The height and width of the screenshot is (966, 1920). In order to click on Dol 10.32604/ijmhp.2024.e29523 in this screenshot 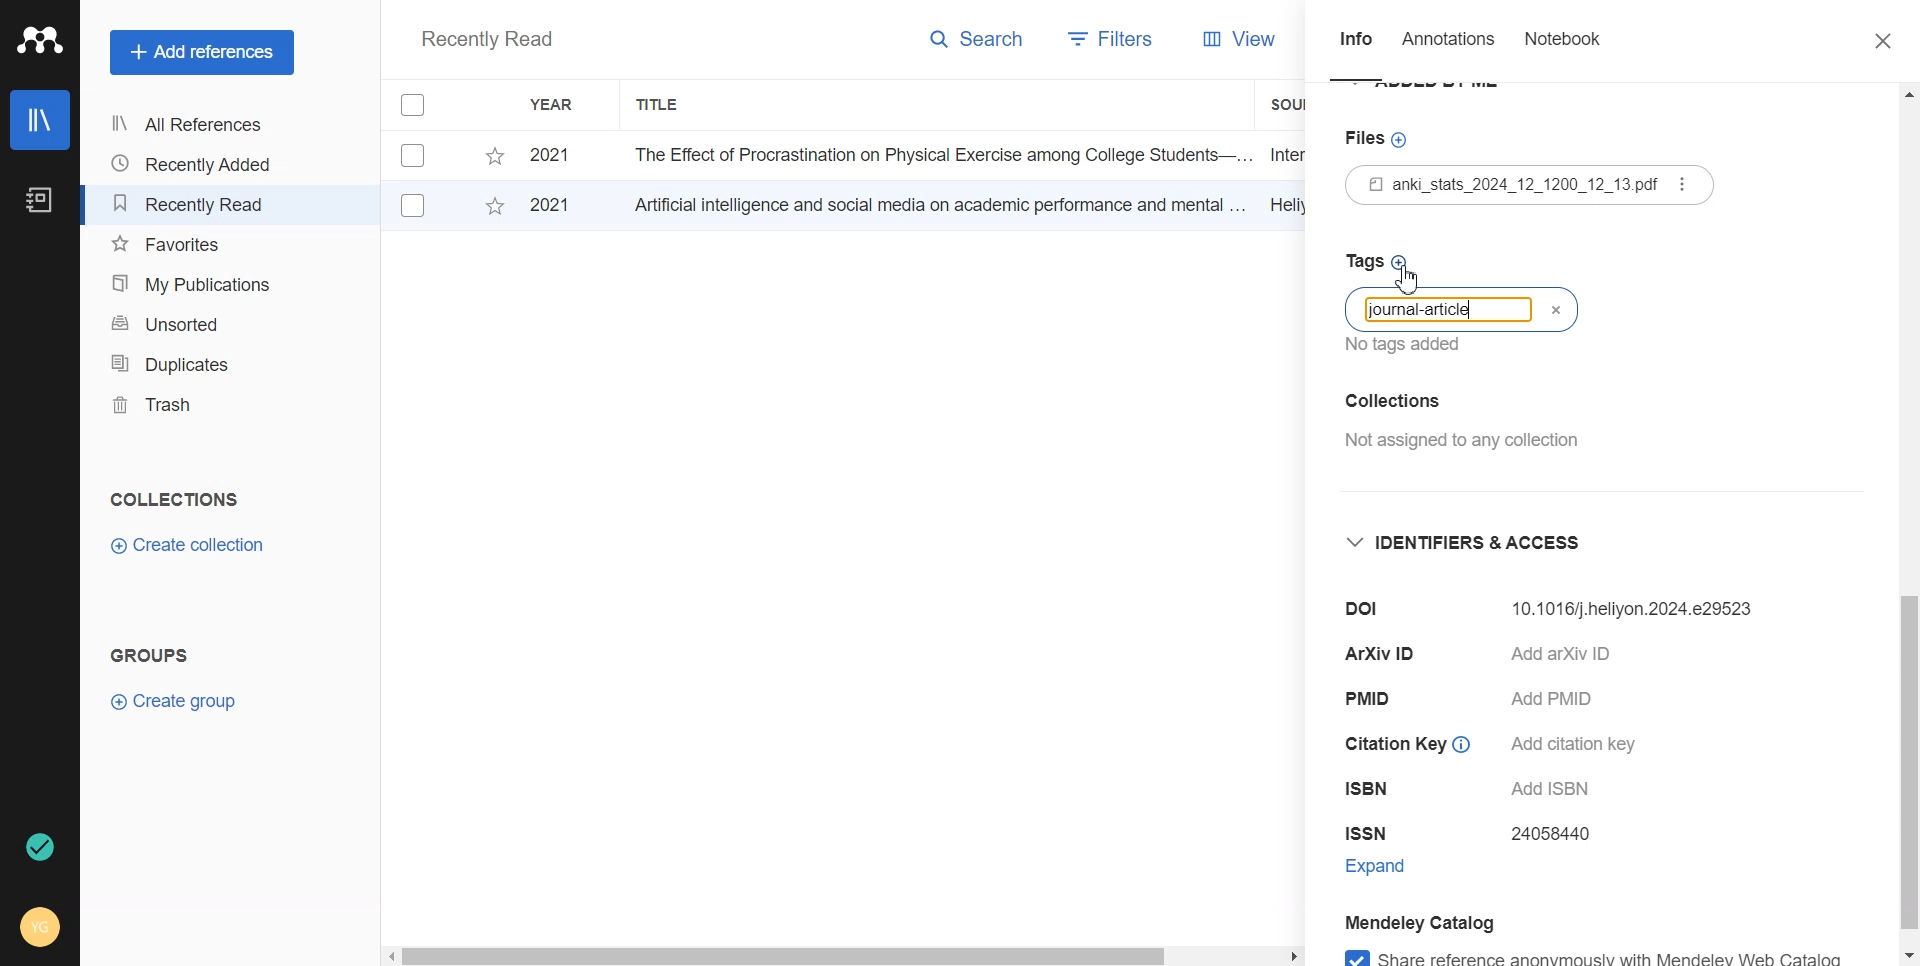, I will do `click(1562, 609)`.